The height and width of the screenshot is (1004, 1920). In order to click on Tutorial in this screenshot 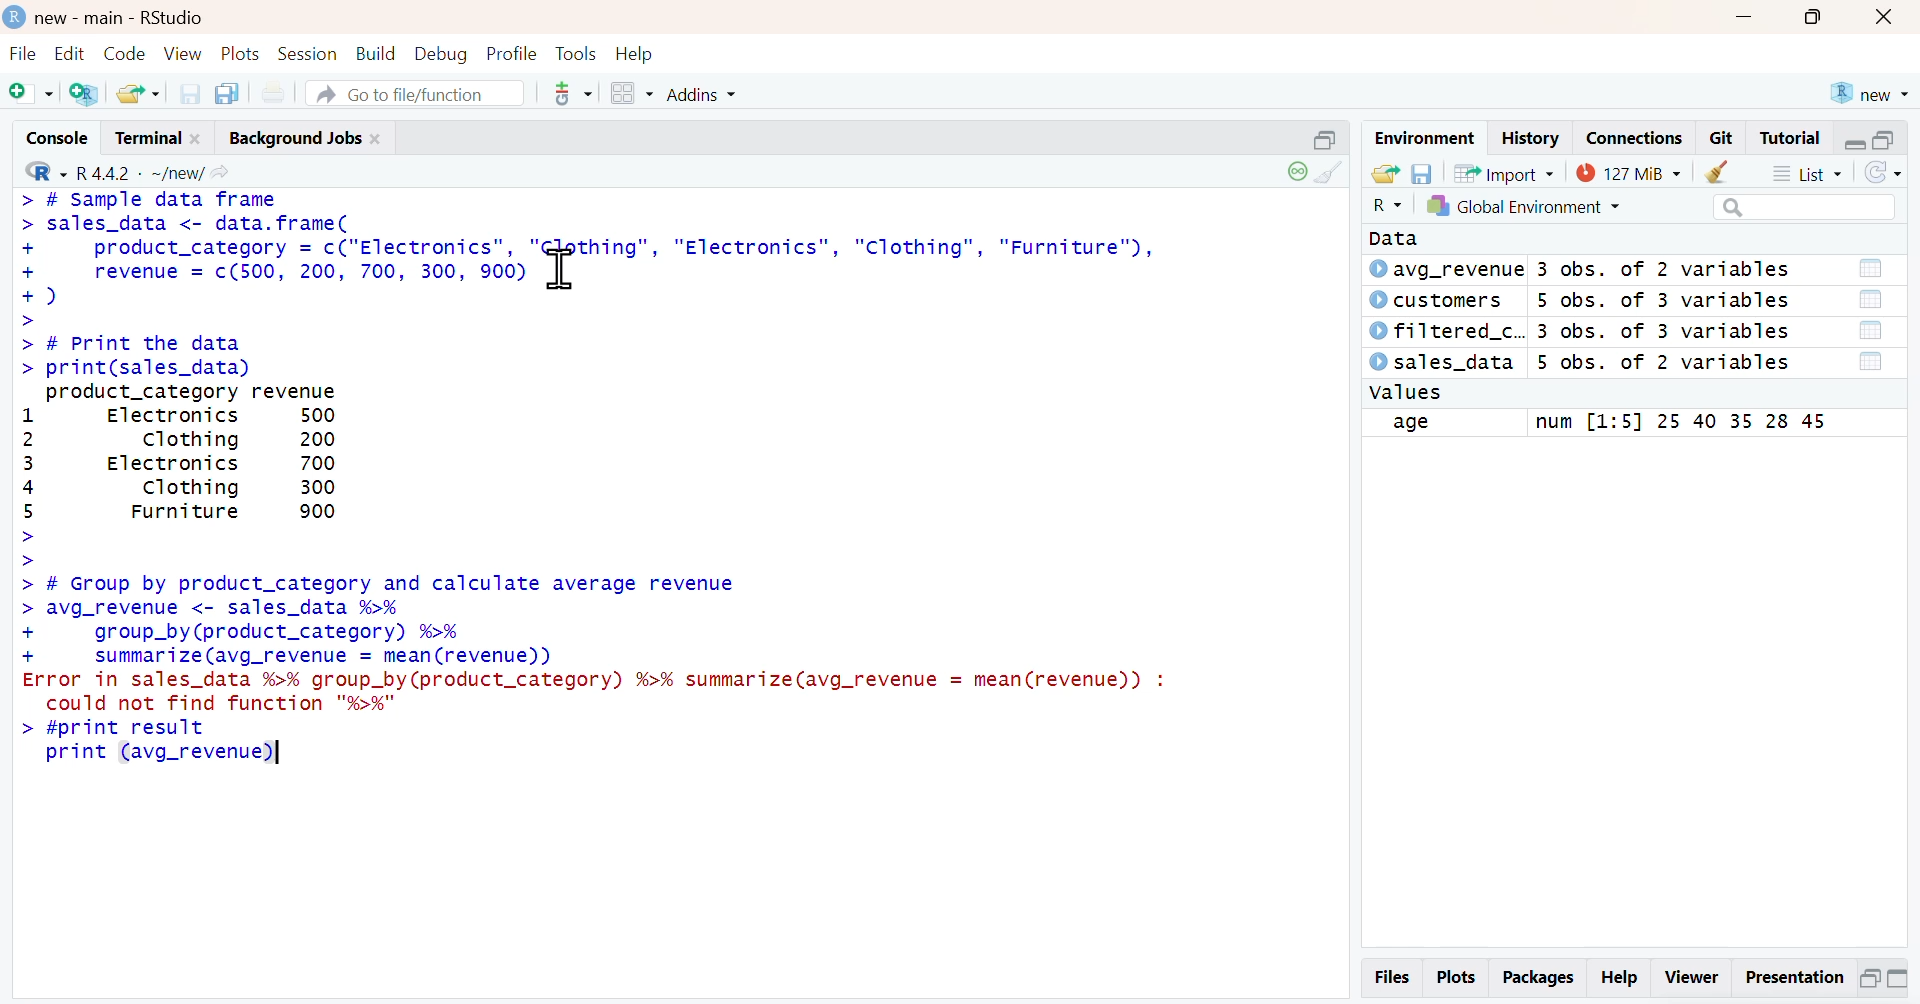, I will do `click(1788, 138)`.